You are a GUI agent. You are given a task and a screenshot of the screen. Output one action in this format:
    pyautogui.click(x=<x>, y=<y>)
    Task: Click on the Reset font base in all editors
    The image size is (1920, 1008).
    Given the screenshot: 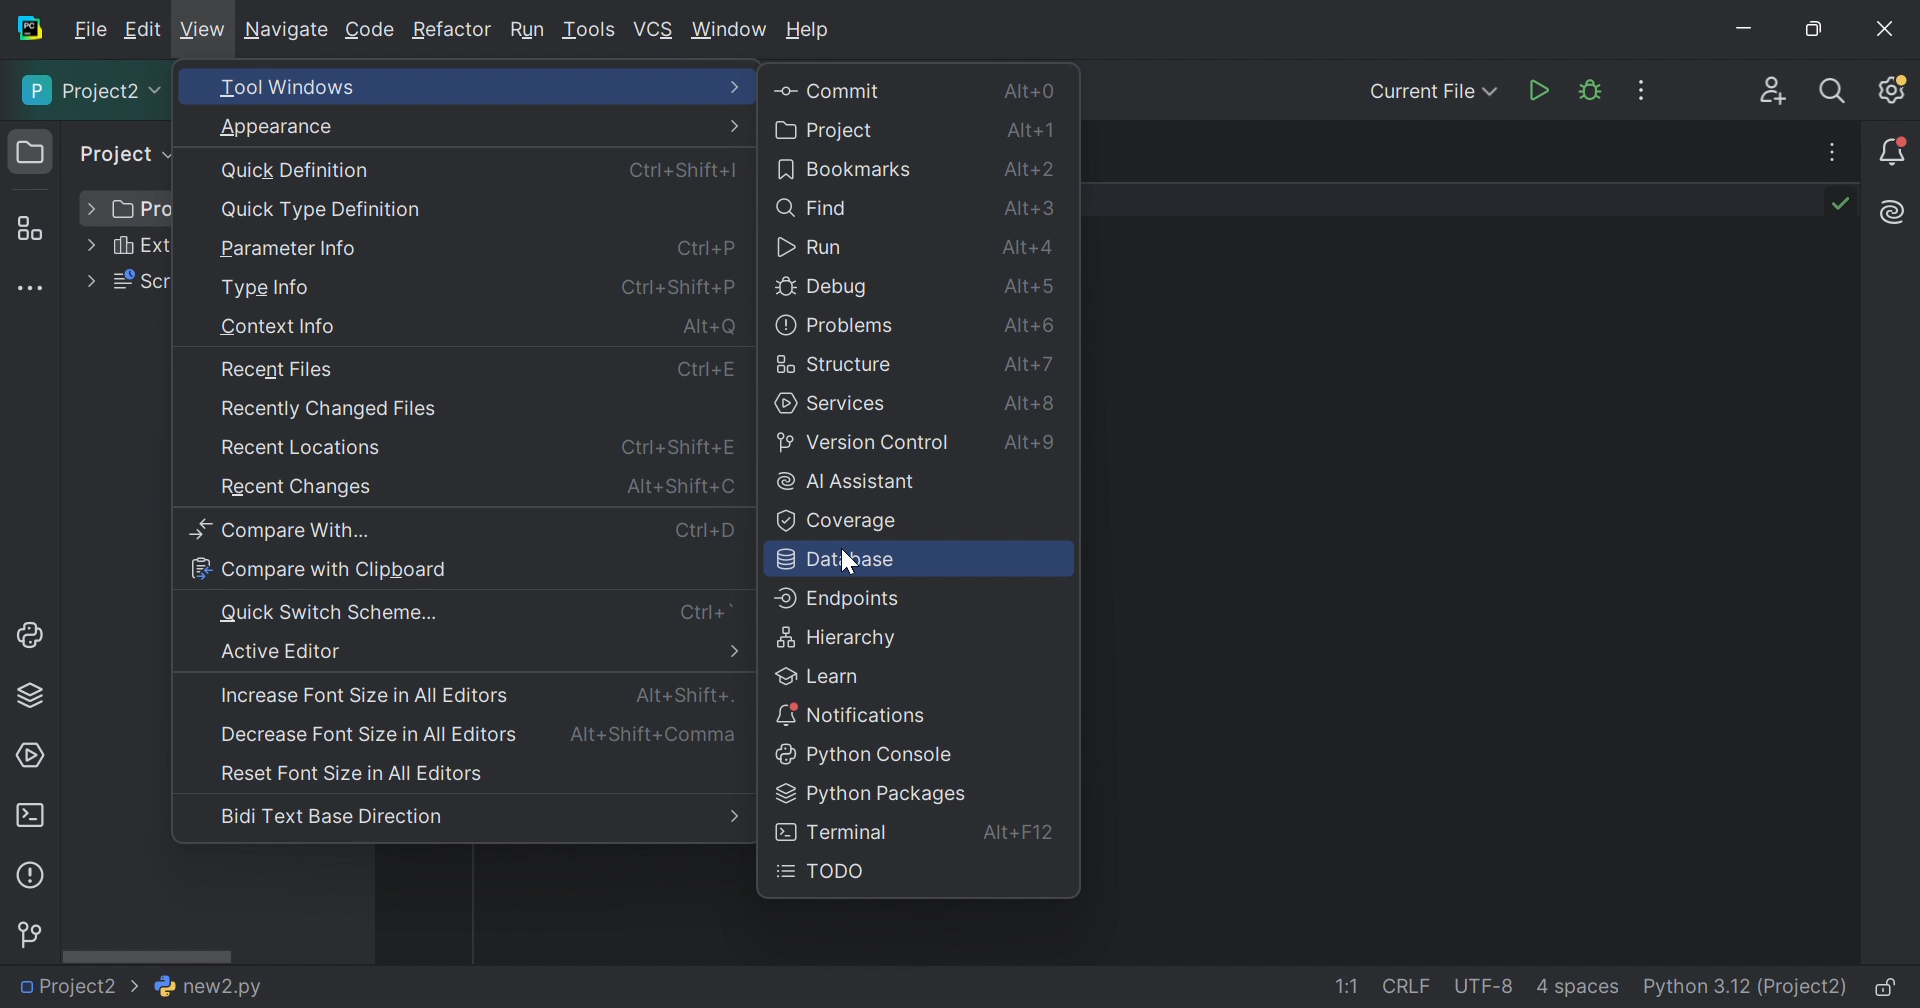 What is the action you would take?
    pyautogui.click(x=354, y=773)
    